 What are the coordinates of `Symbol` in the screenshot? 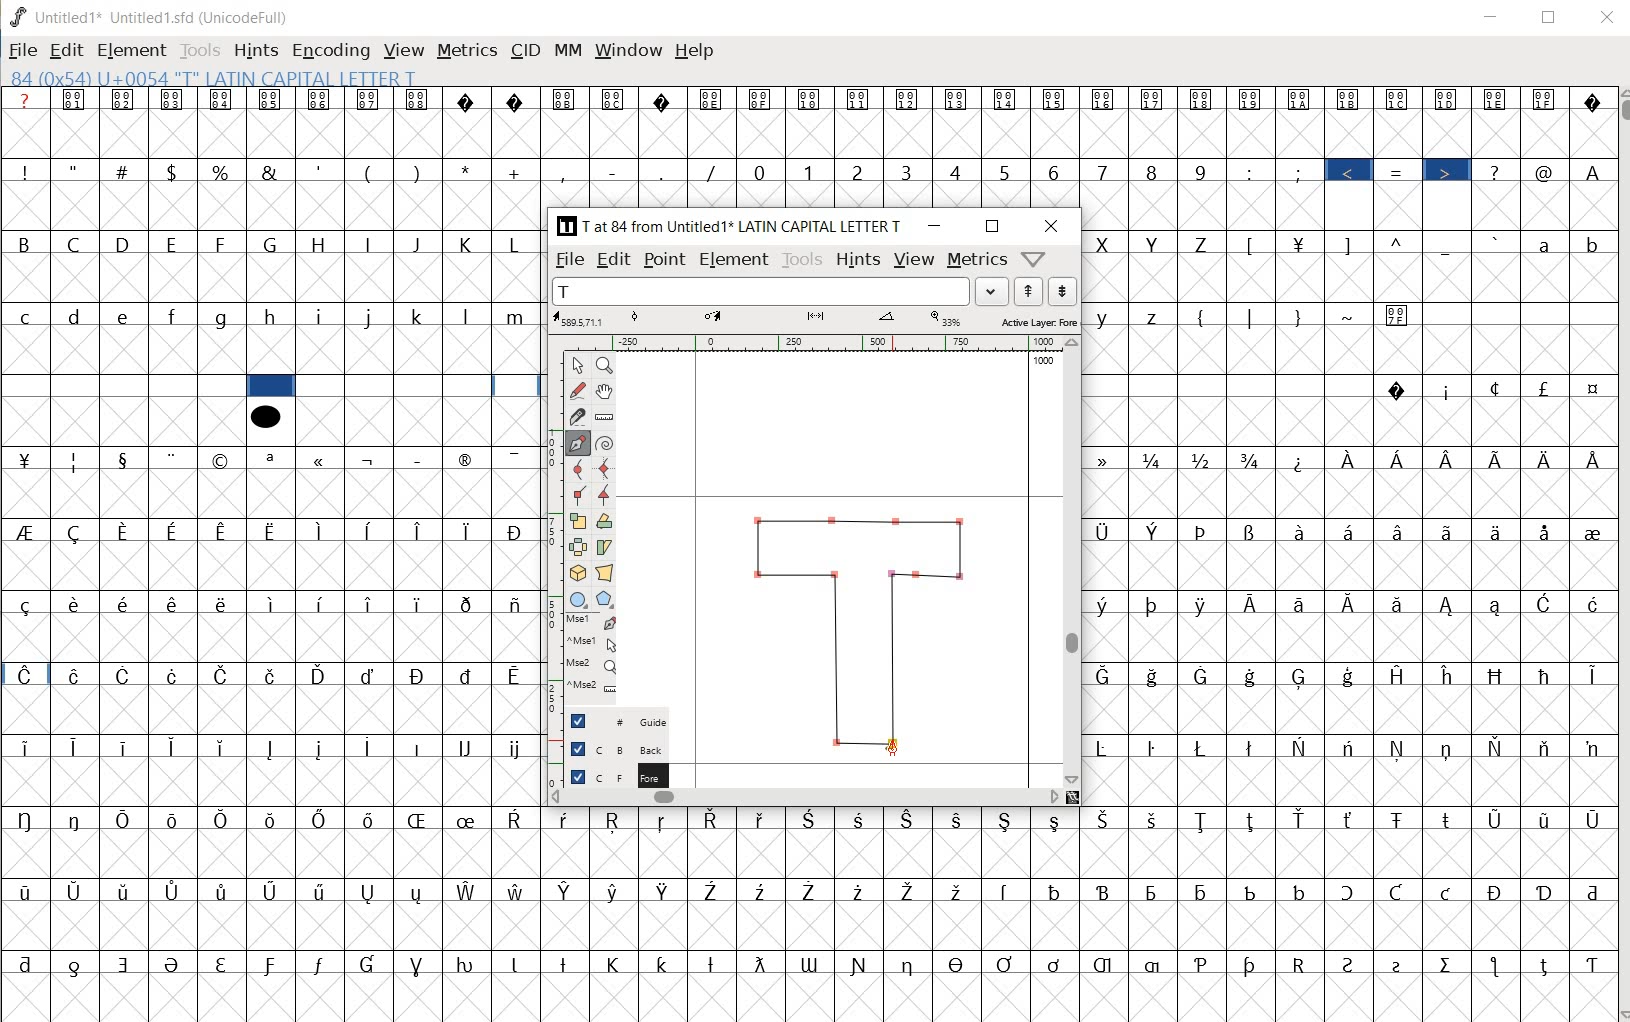 It's located at (617, 964).